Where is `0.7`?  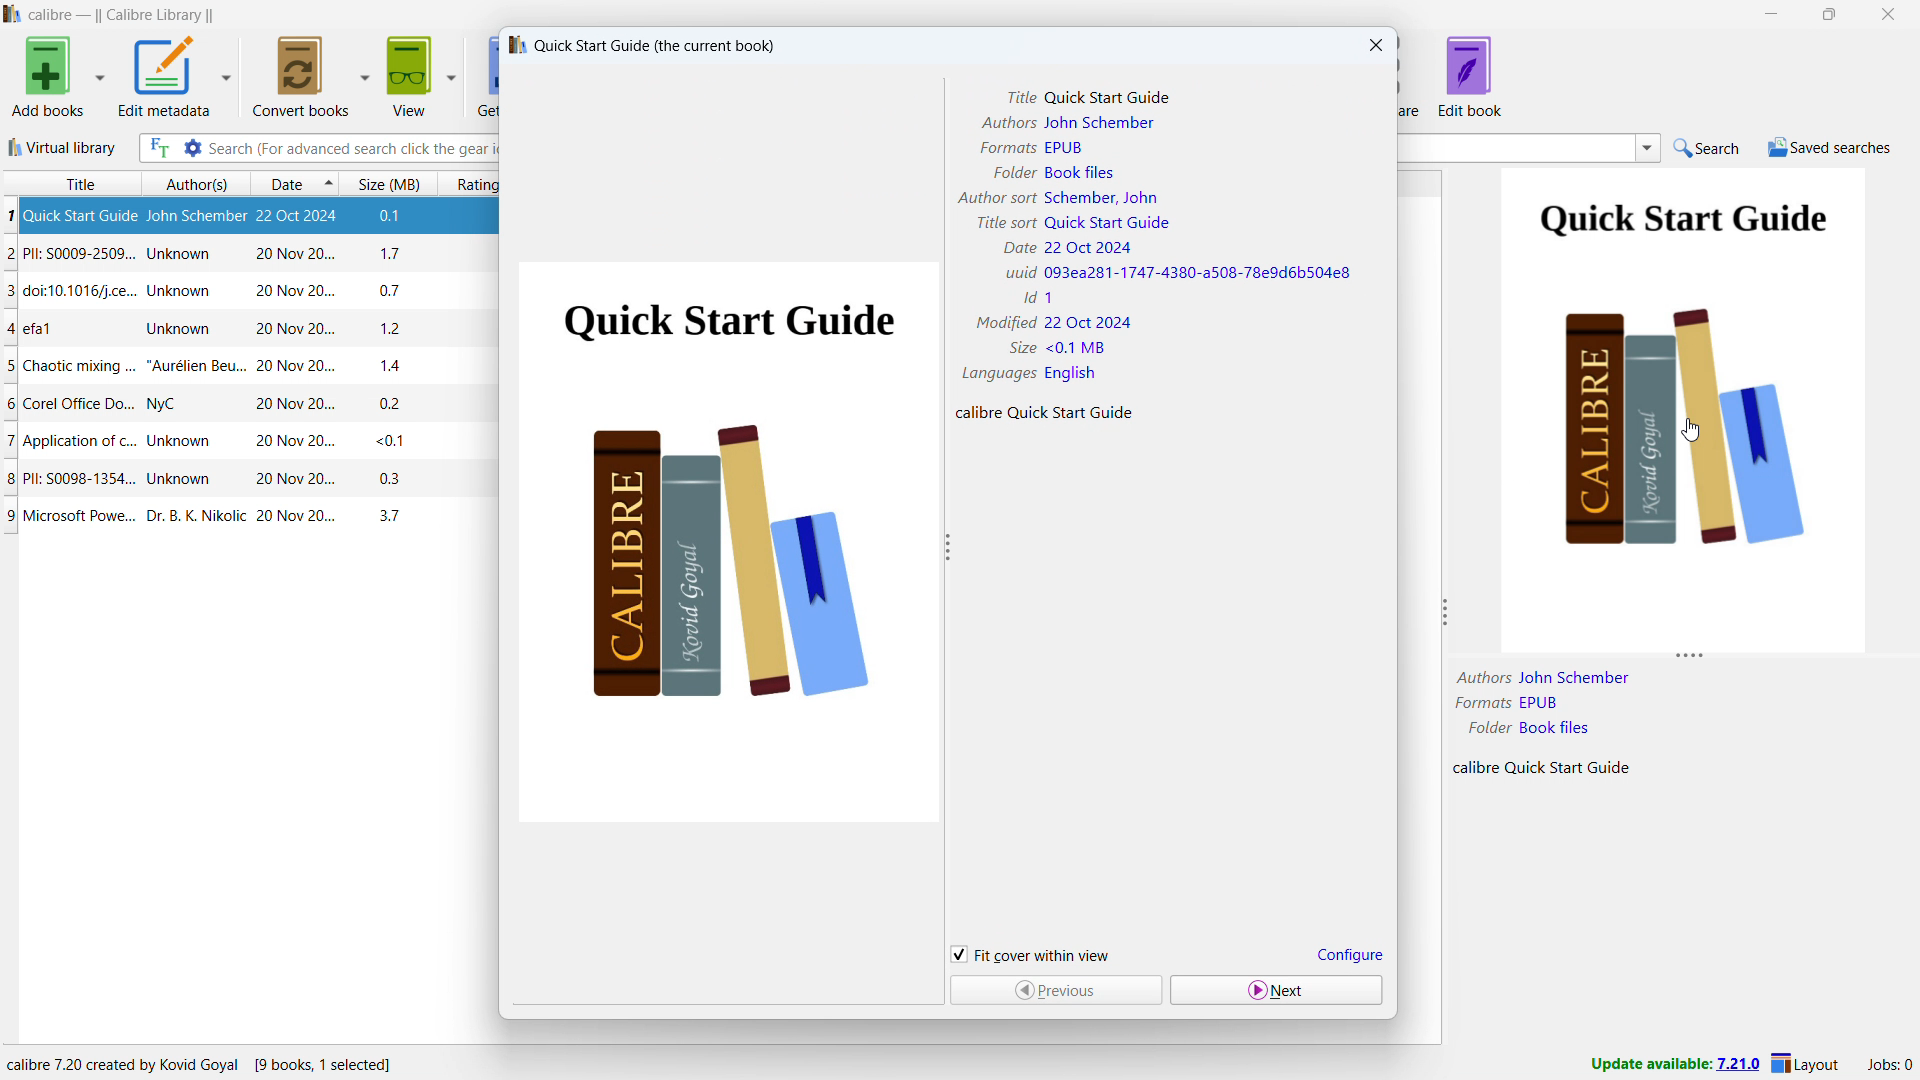 0.7 is located at coordinates (394, 289).